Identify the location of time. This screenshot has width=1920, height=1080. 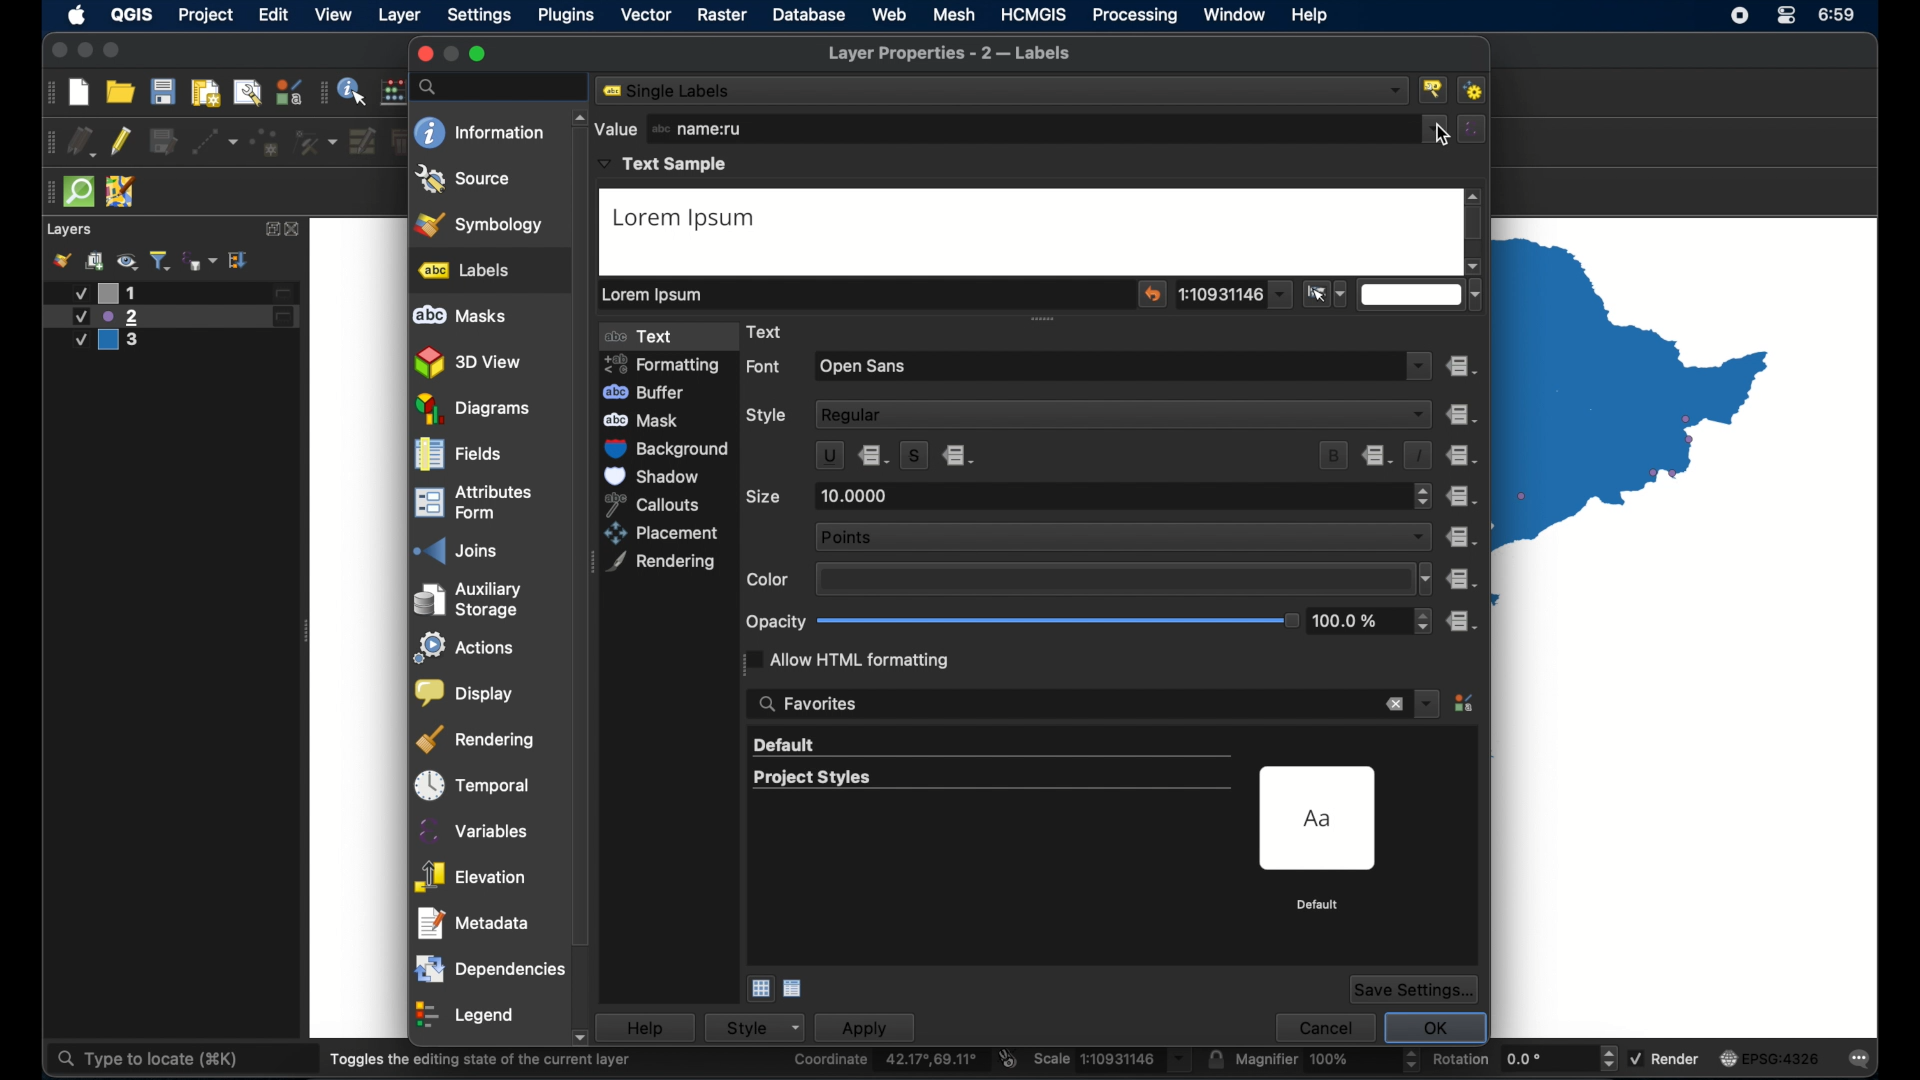
(1839, 16).